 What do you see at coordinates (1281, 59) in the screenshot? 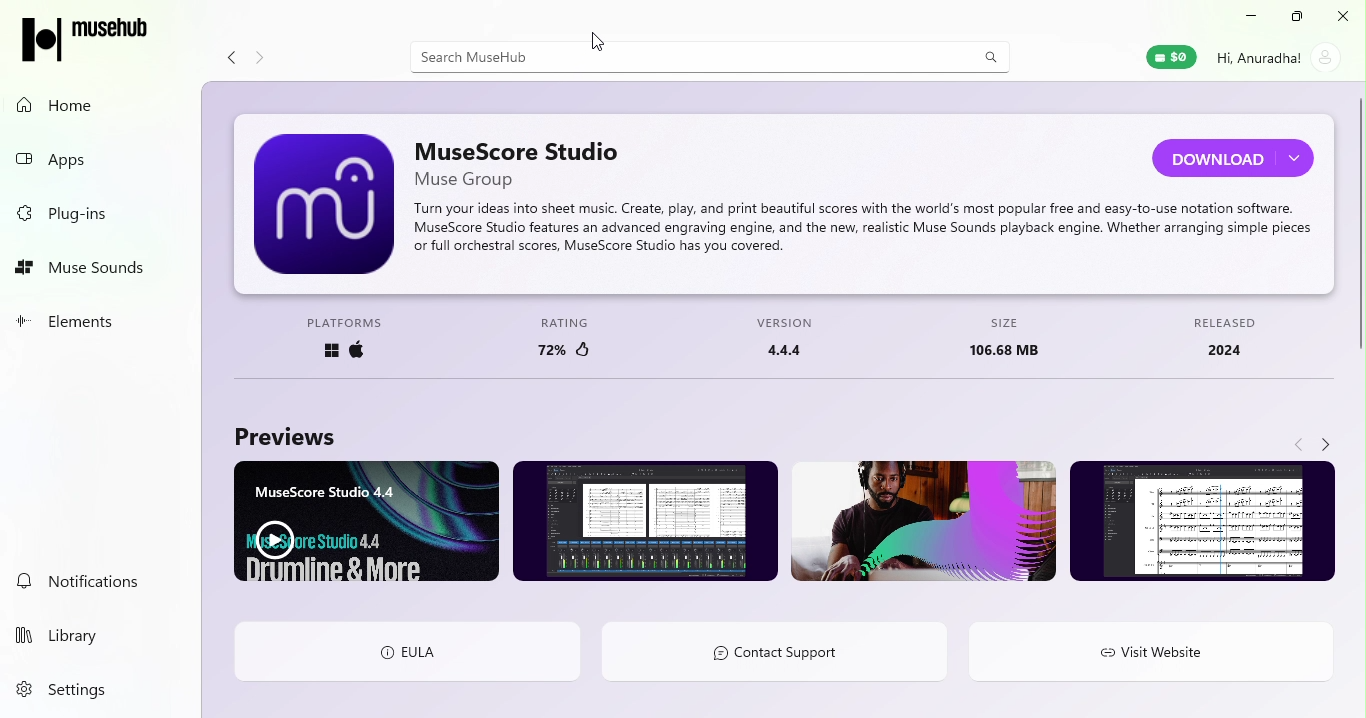
I see `Account` at bounding box center [1281, 59].